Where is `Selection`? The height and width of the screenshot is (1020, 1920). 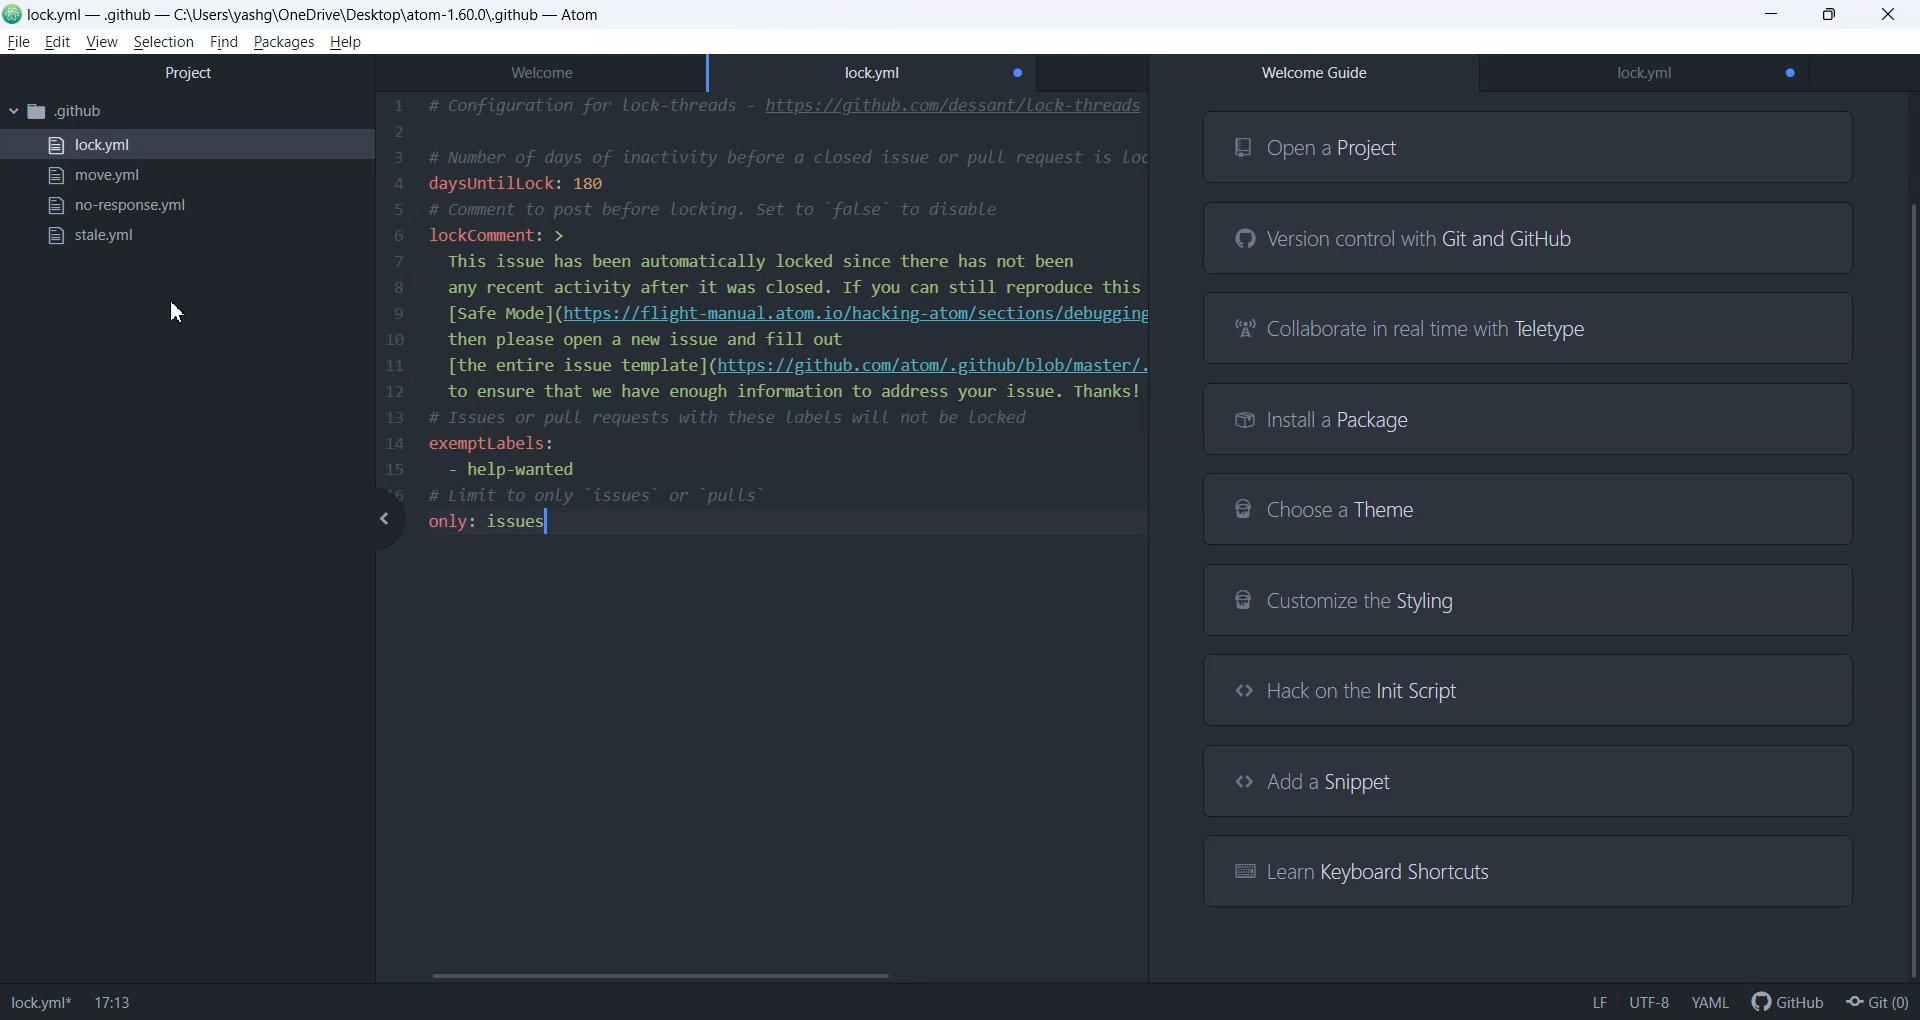
Selection is located at coordinates (163, 43).